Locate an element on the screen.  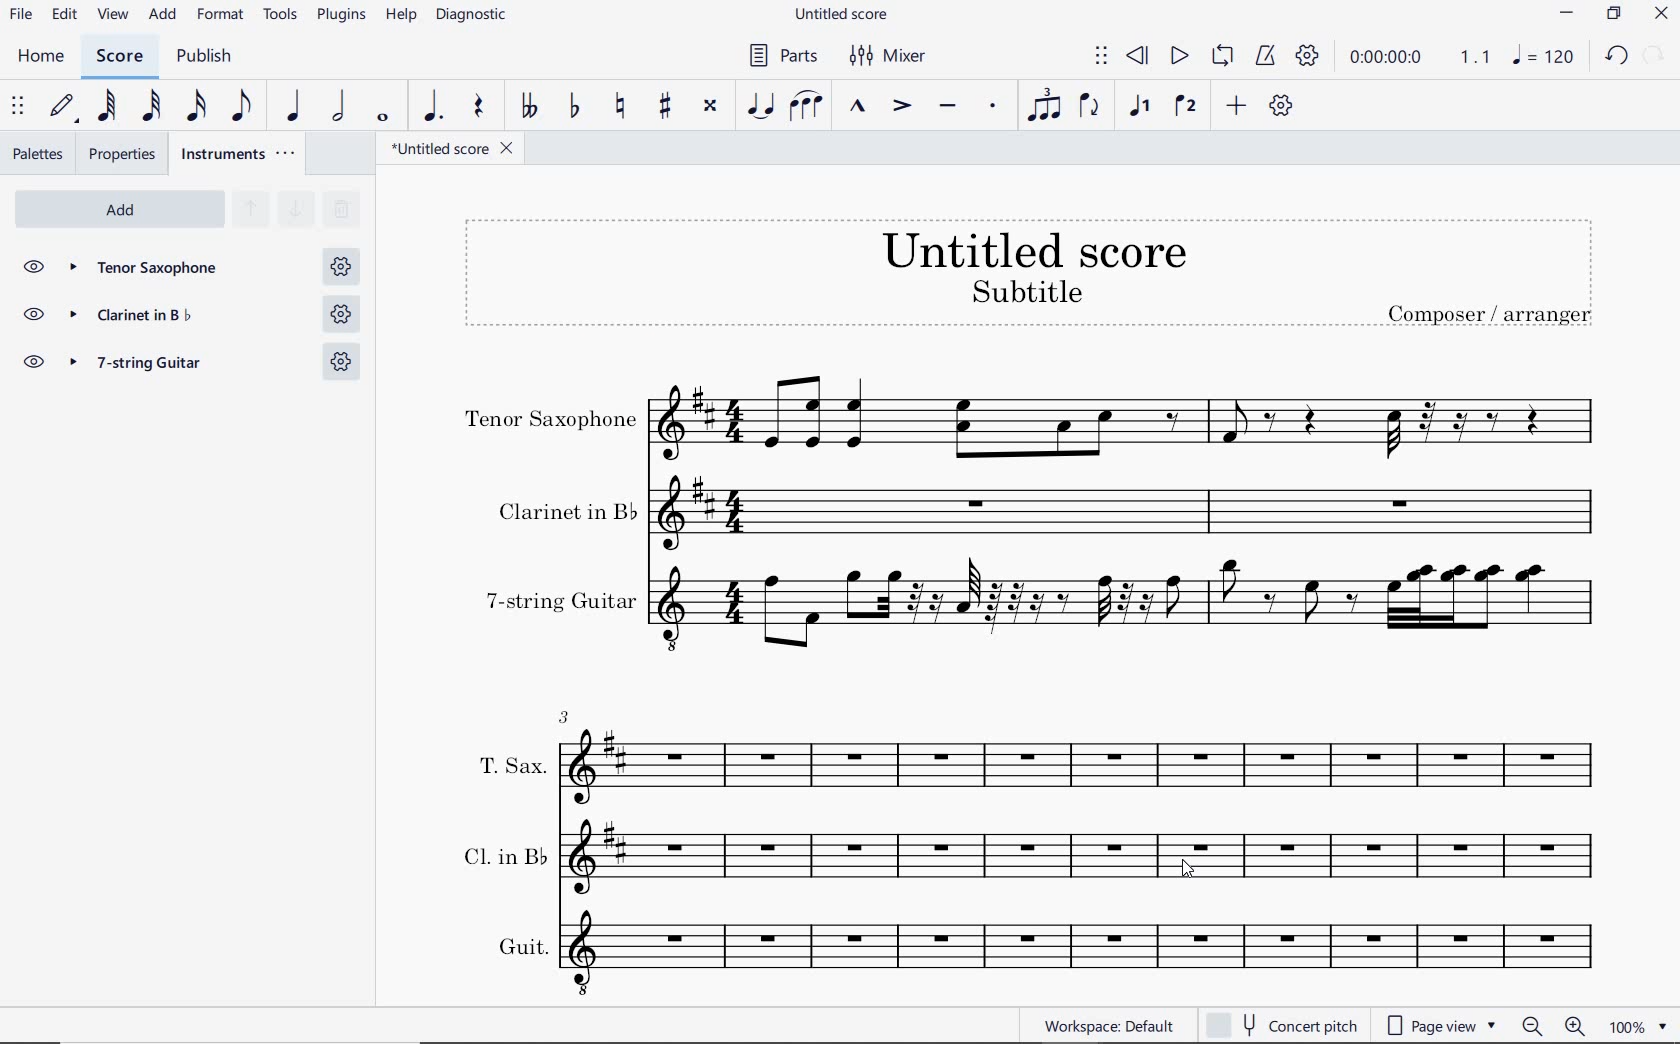
PAGE VIEW is located at coordinates (1442, 1023).